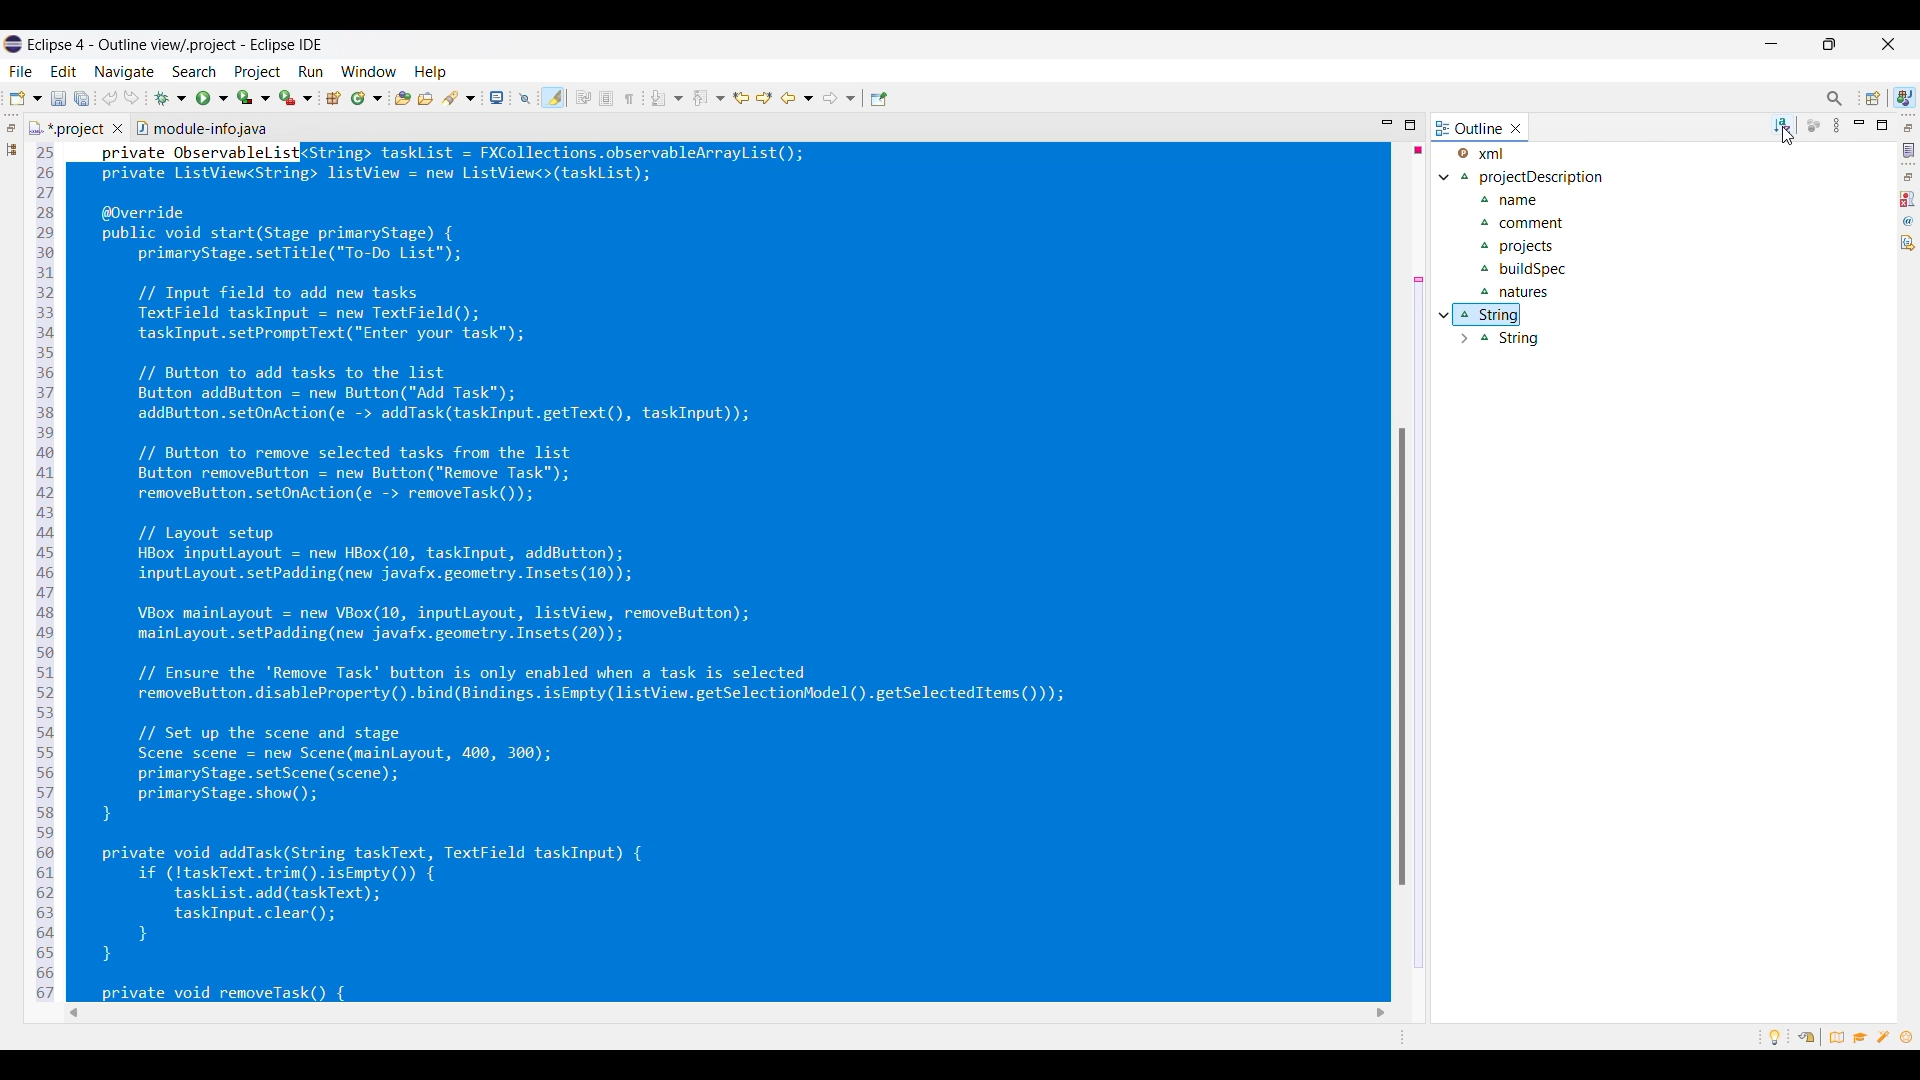 The width and height of the screenshot is (1920, 1080). What do you see at coordinates (1909, 177) in the screenshot?
I see `Restore` at bounding box center [1909, 177].